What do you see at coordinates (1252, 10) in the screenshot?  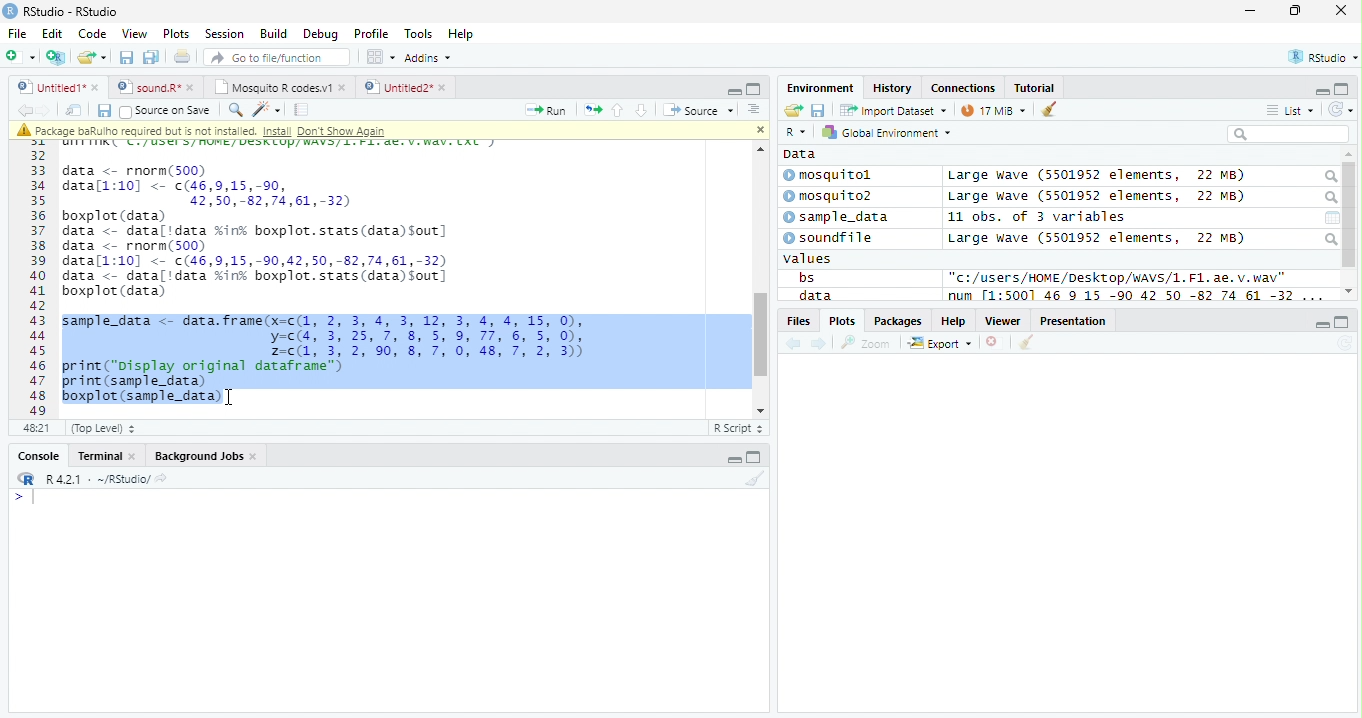 I see `minimize` at bounding box center [1252, 10].